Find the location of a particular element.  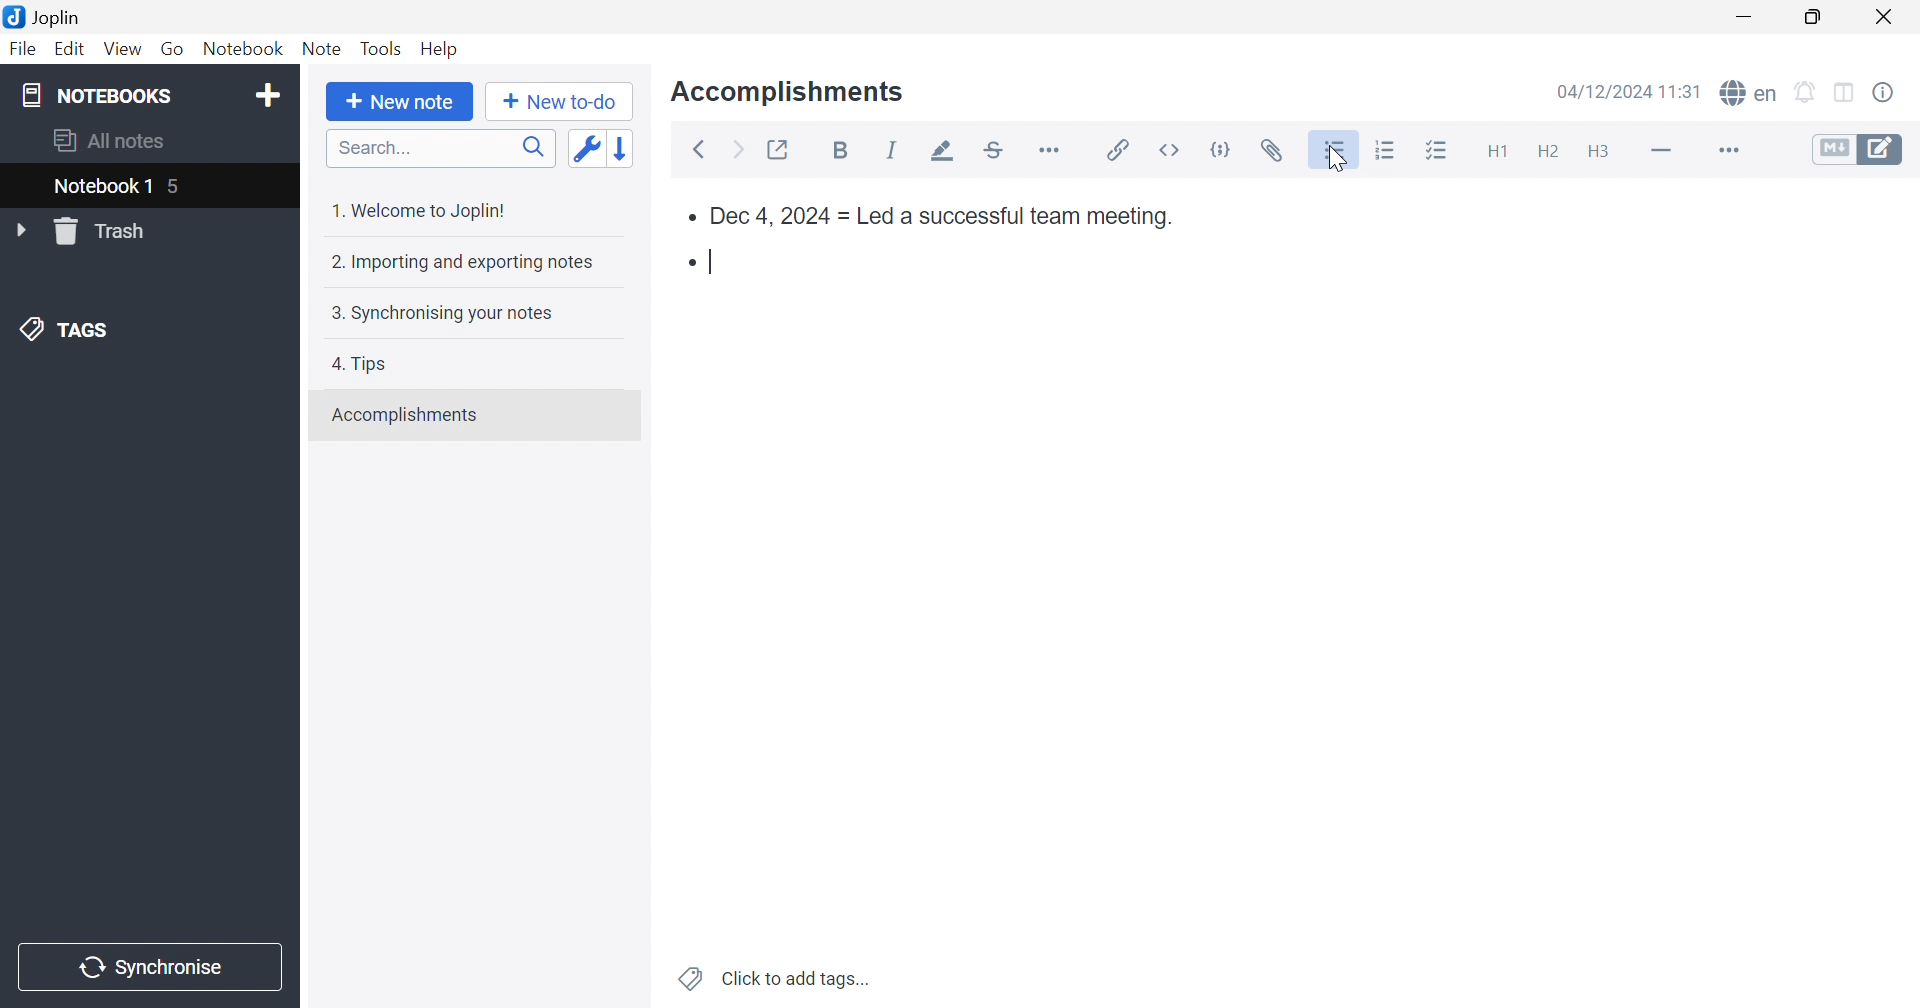

Numbered list is located at coordinates (1384, 150).